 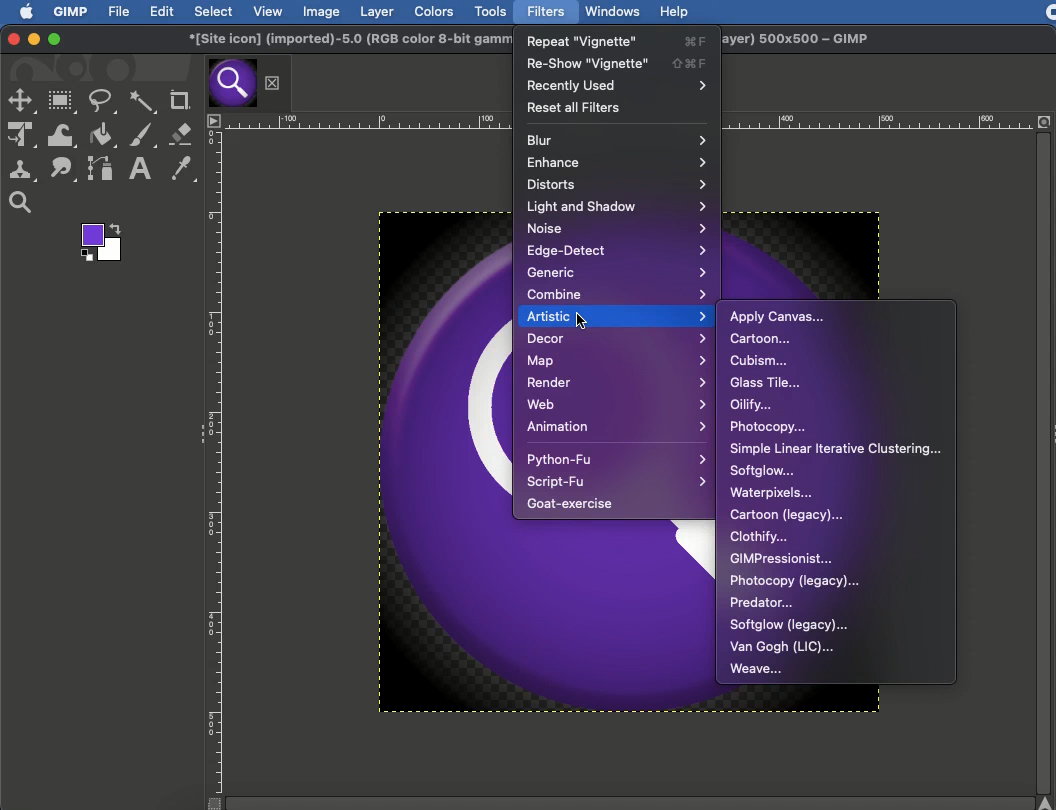 What do you see at coordinates (138, 169) in the screenshot?
I see `Text` at bounding box center [138, 169].